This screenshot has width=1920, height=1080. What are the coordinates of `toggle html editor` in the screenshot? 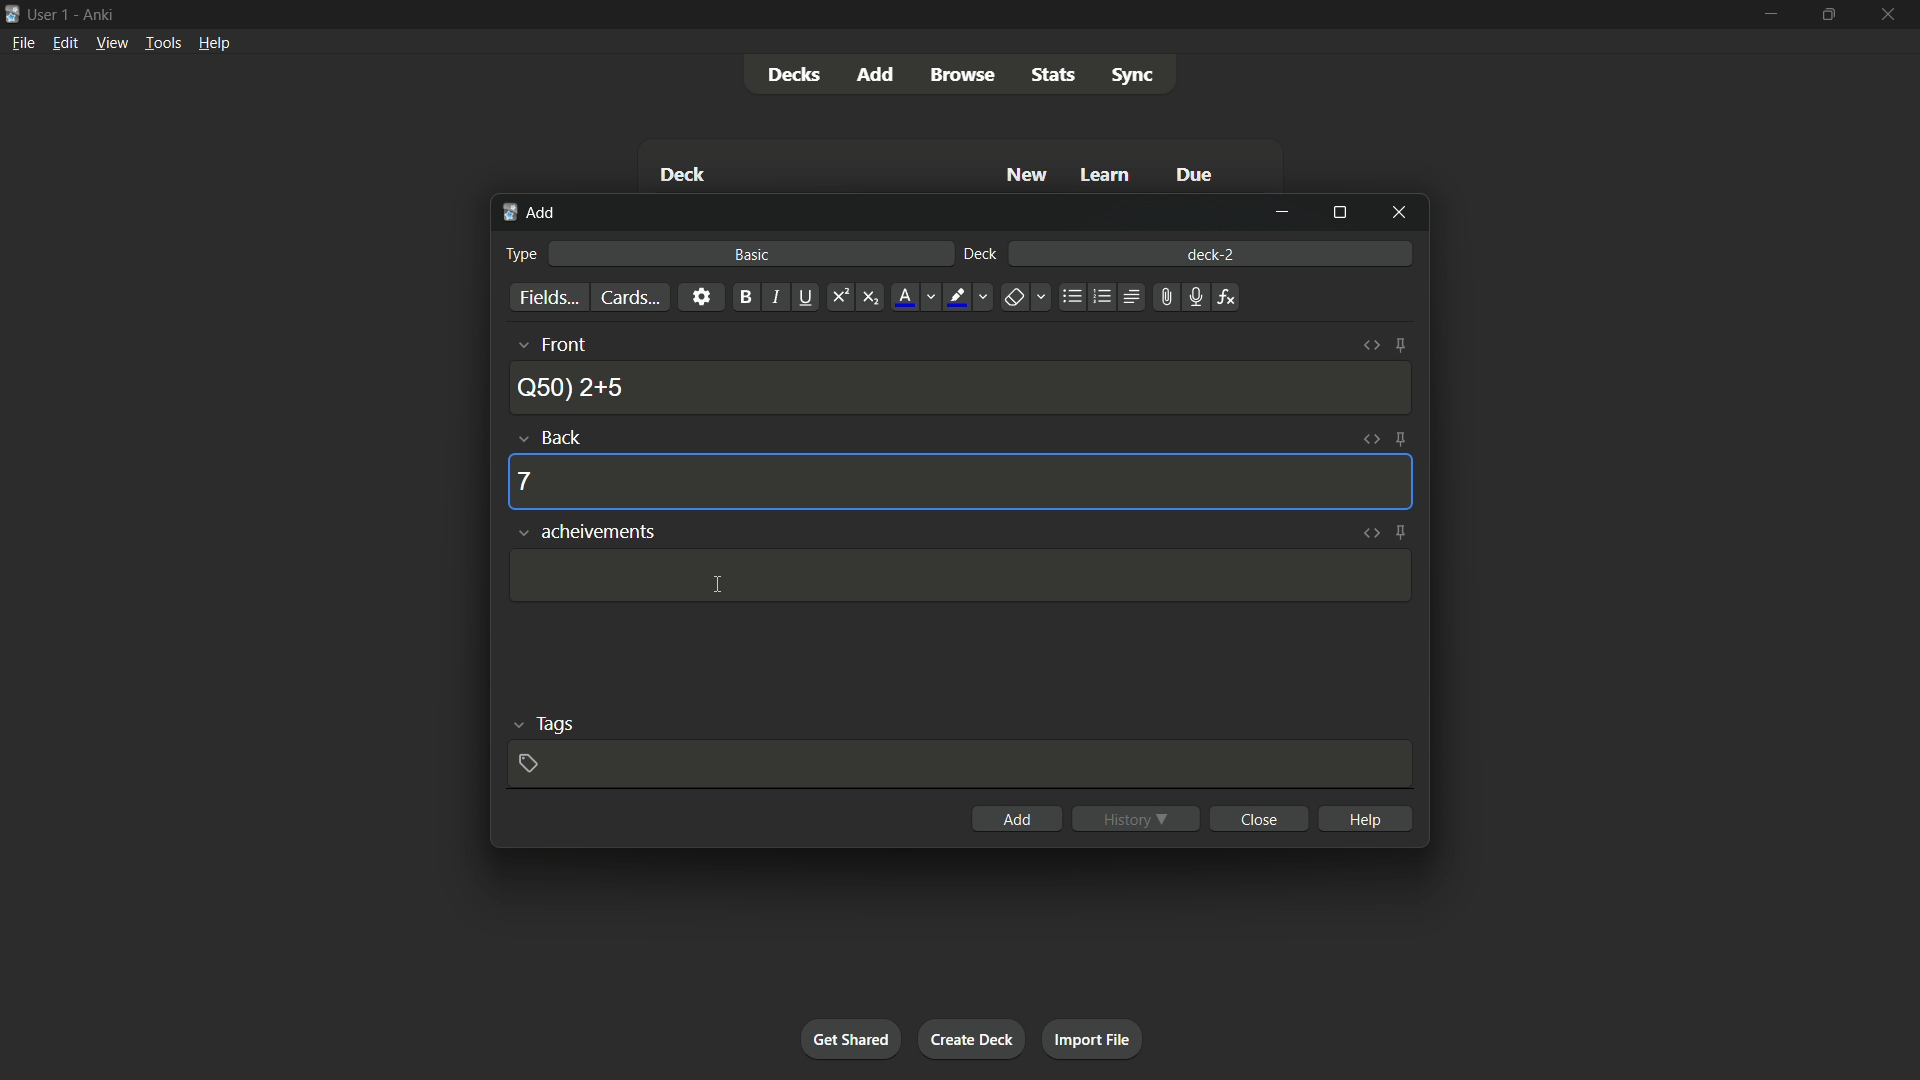 It's located at (1370, 534).